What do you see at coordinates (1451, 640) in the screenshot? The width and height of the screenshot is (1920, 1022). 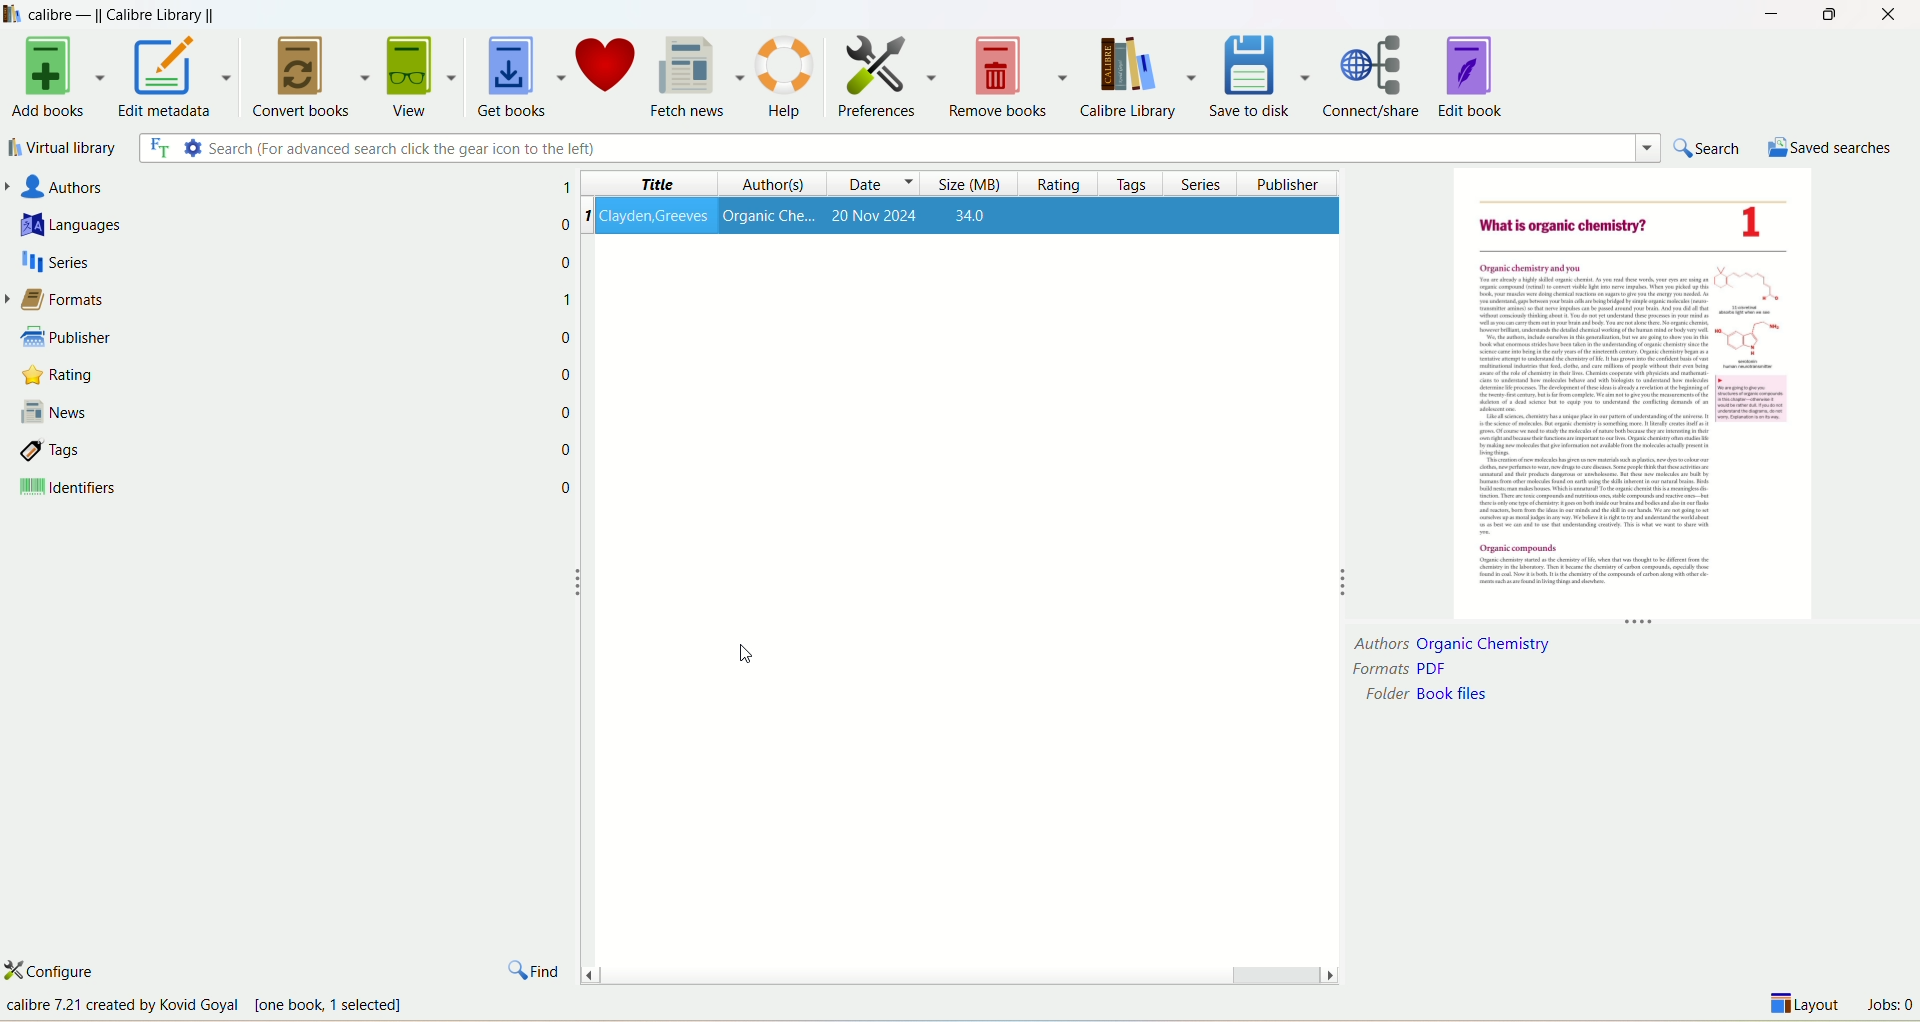 I see `authors` at bounding box center [1451, 640].